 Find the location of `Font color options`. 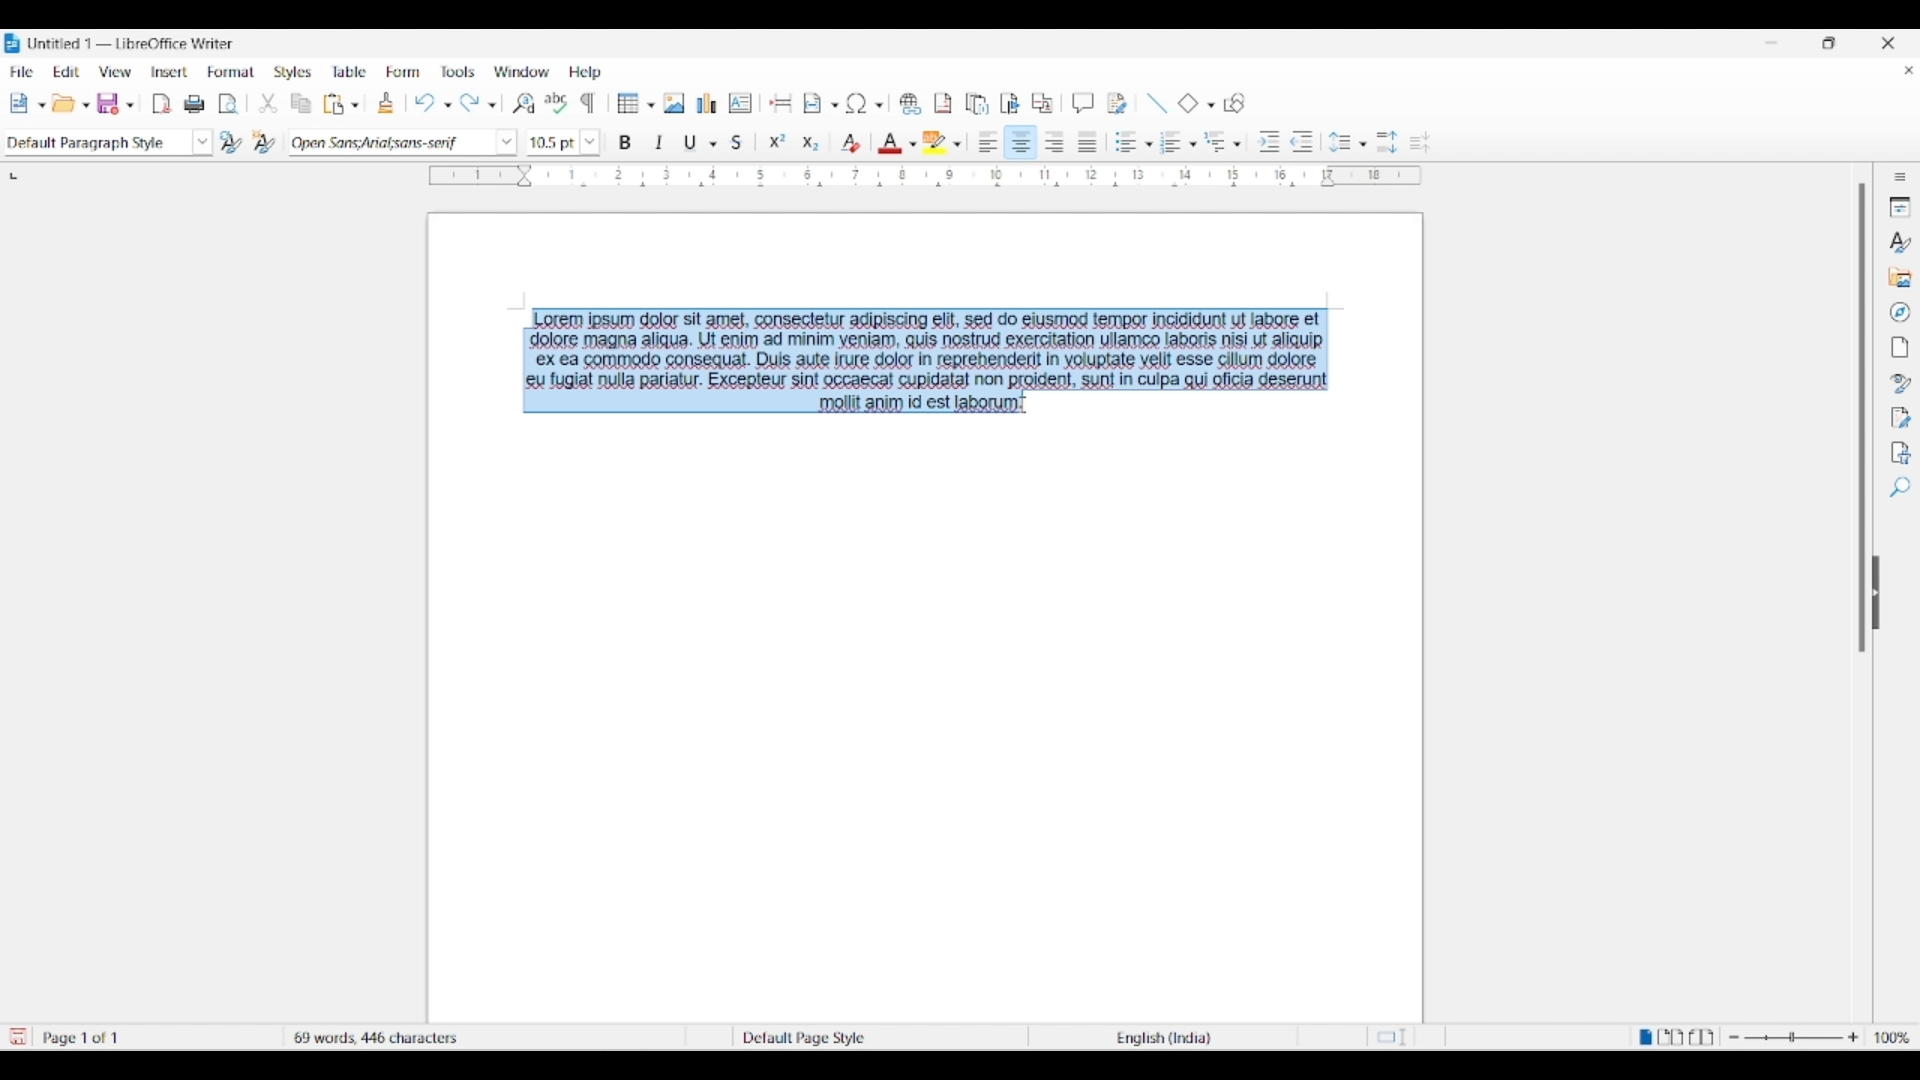

Font color options is located at coordinates (912, 144).